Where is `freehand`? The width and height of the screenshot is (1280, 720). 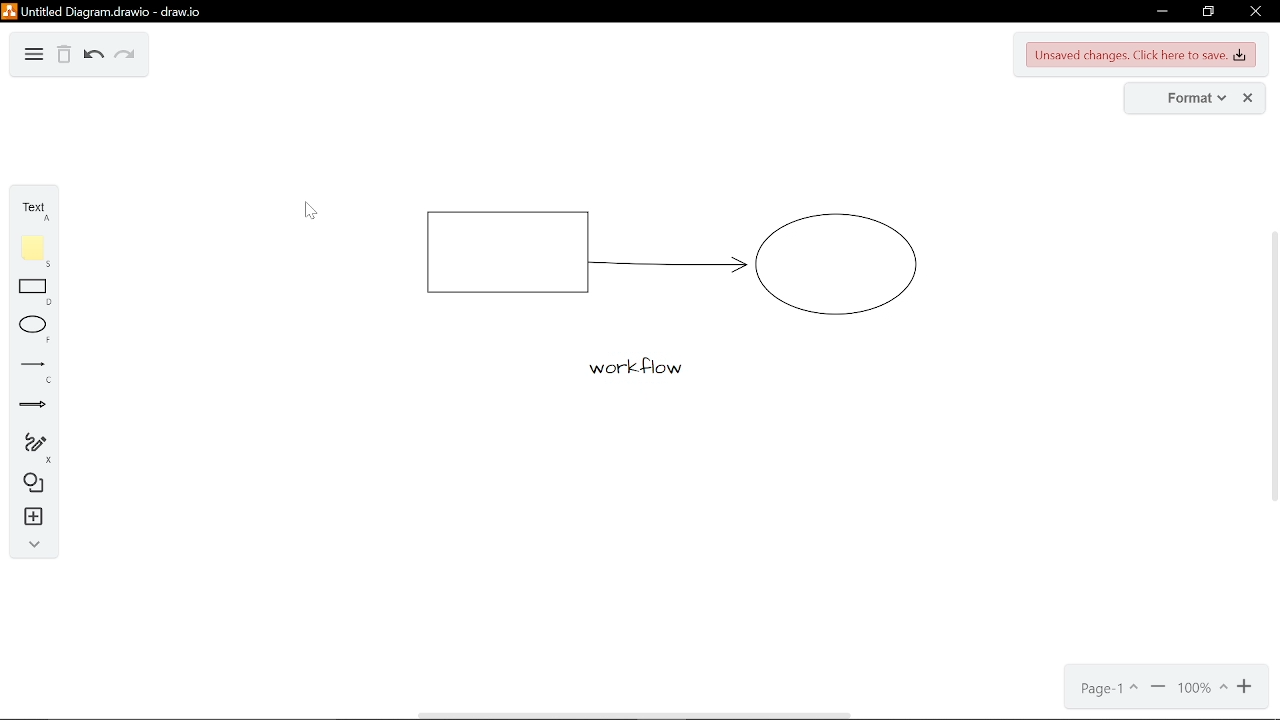 freehand is located at coordinates (36, 446).